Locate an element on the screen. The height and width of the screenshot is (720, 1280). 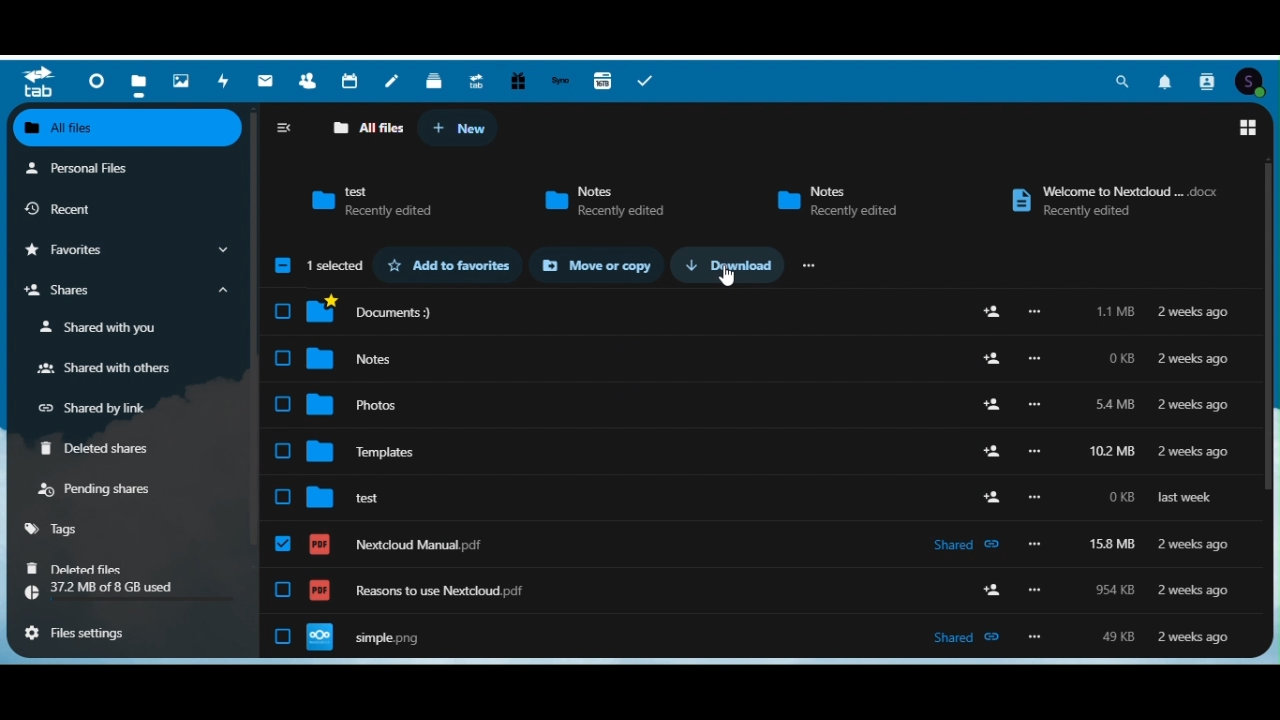
Download is located at coordinates (731, 265).